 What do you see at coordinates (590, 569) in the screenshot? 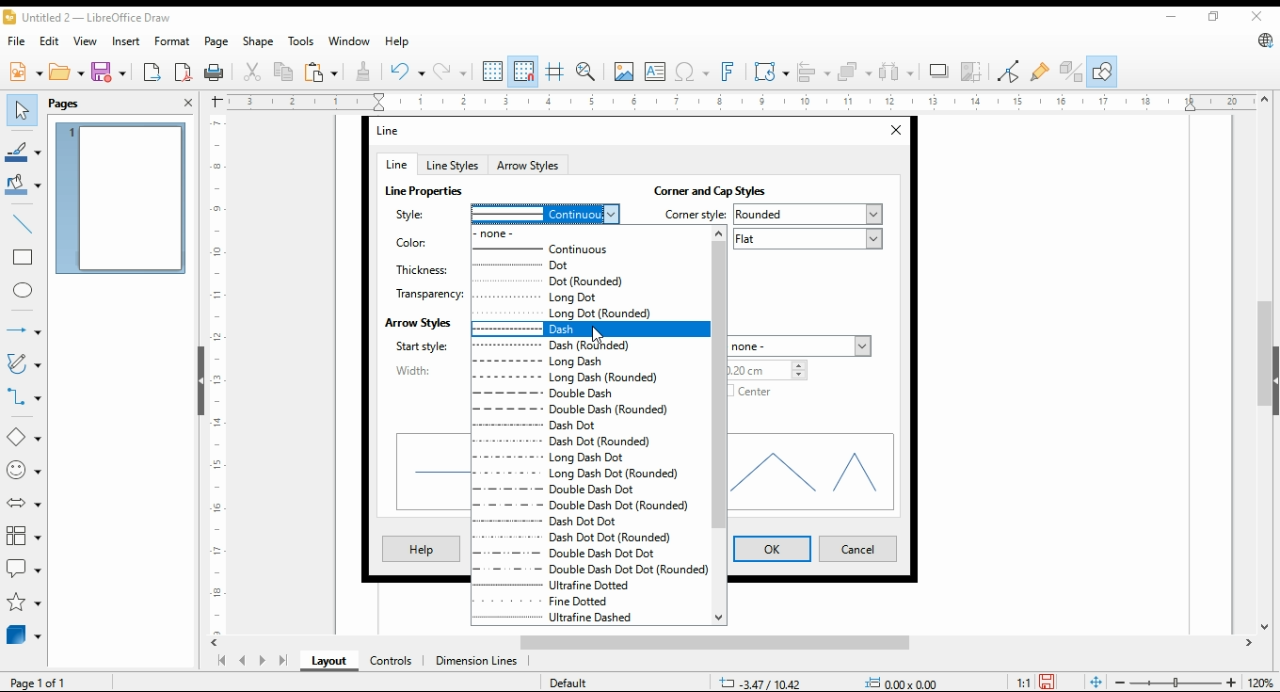
I see `double dash dot dot (rounded)` at bounding box center [590, 569].